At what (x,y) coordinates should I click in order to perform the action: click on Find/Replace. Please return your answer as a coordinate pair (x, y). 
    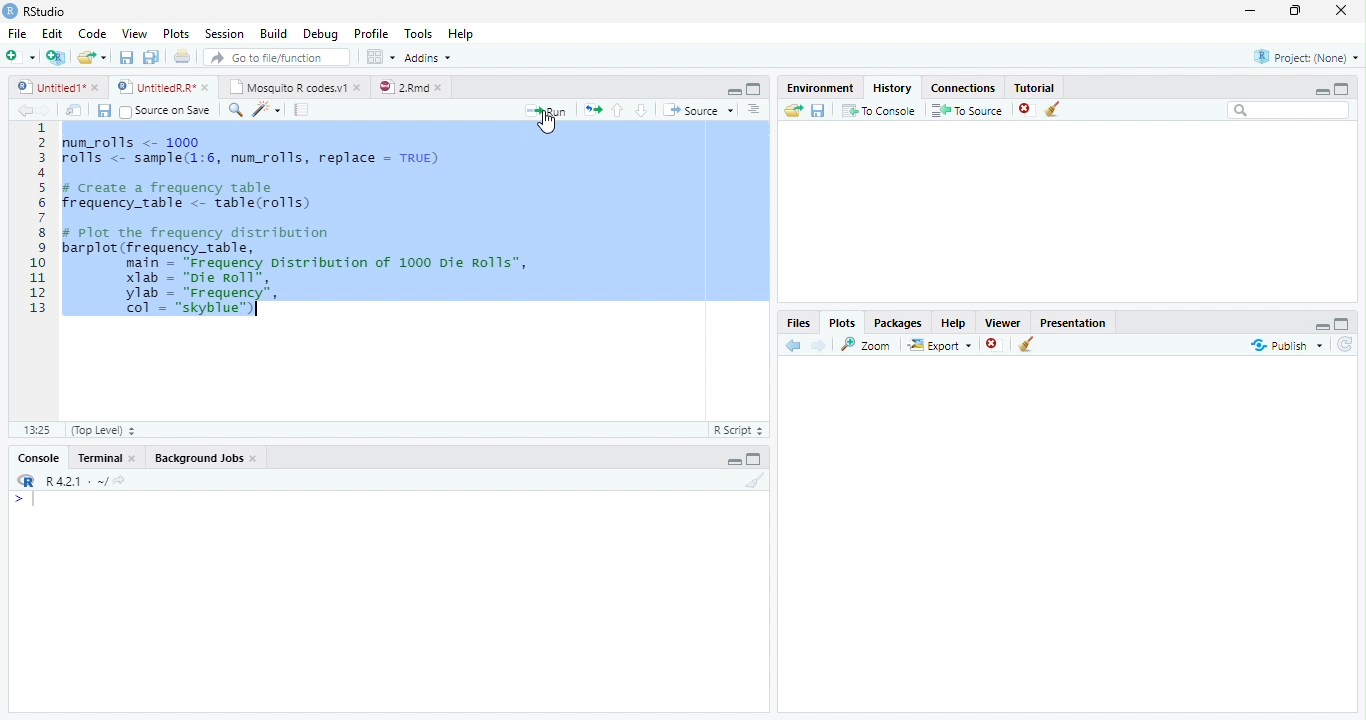
    Looking at the image, I should click on (233, 110).